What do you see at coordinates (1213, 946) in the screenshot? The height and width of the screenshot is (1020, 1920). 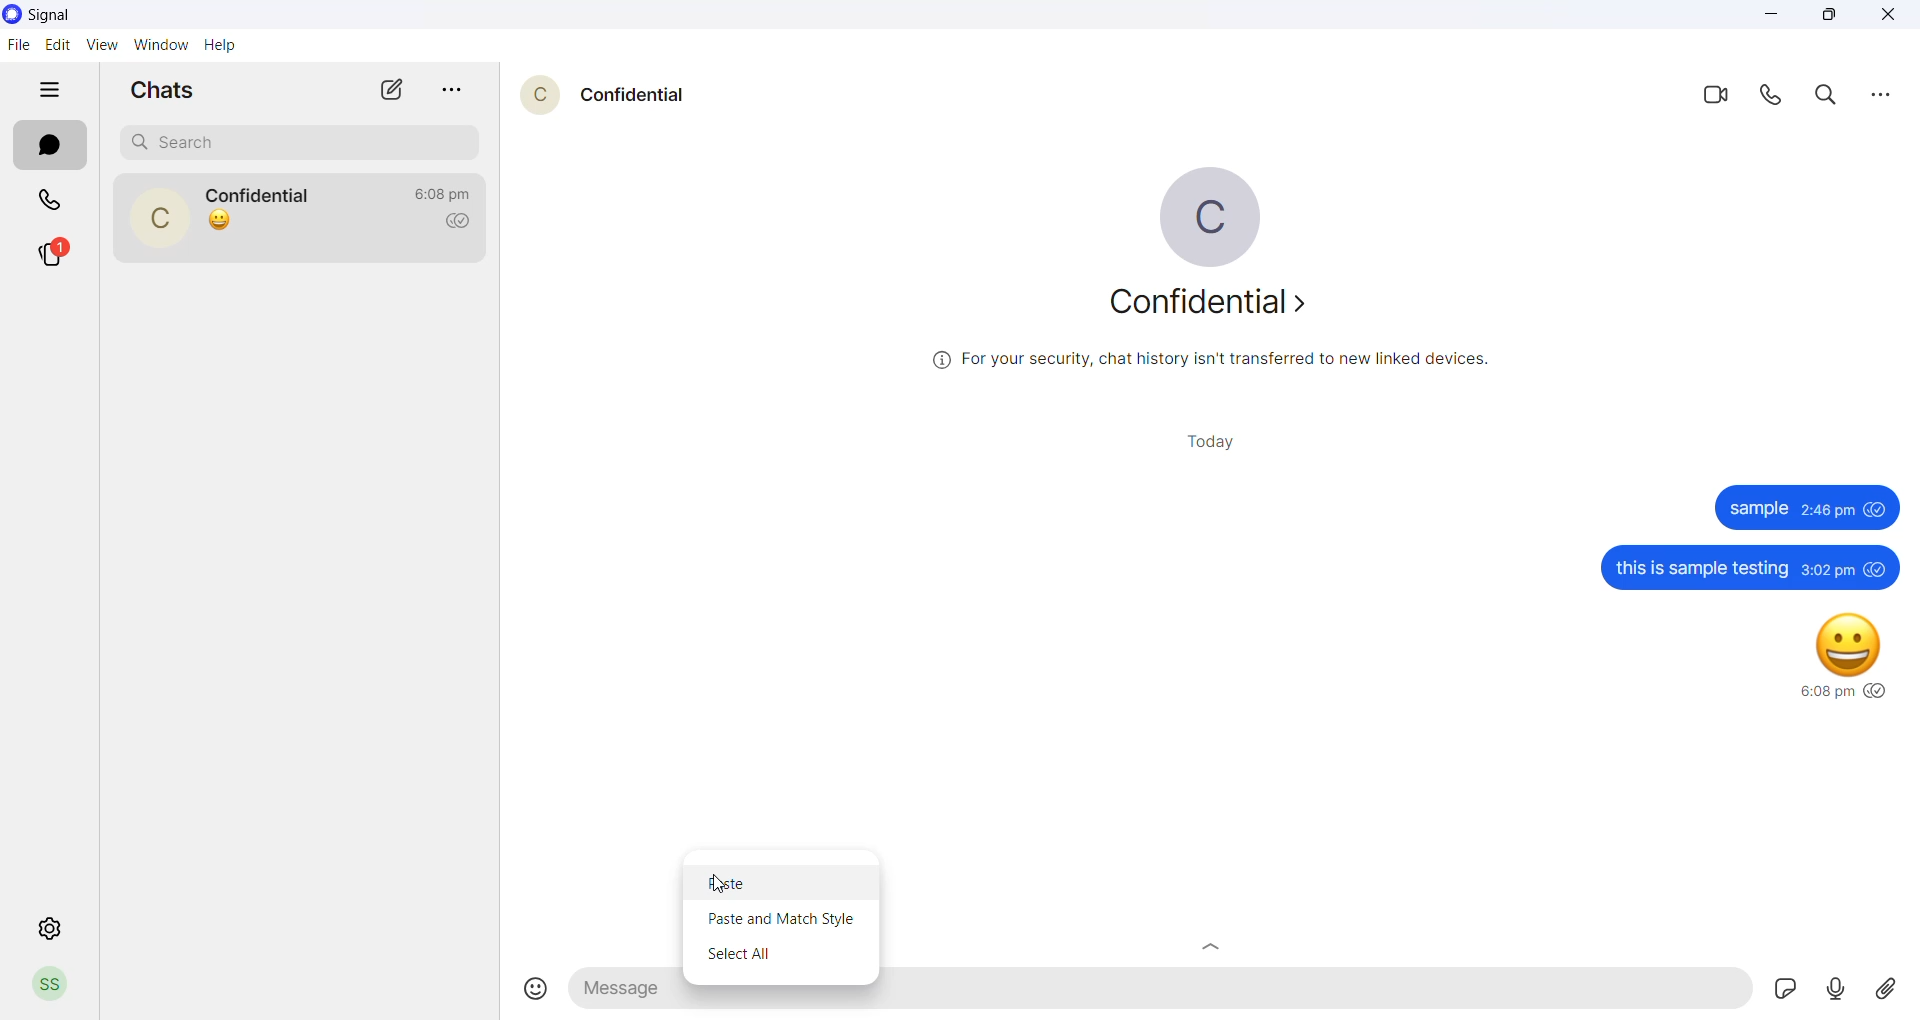 I see `button` at bounding box center [1213, 946].